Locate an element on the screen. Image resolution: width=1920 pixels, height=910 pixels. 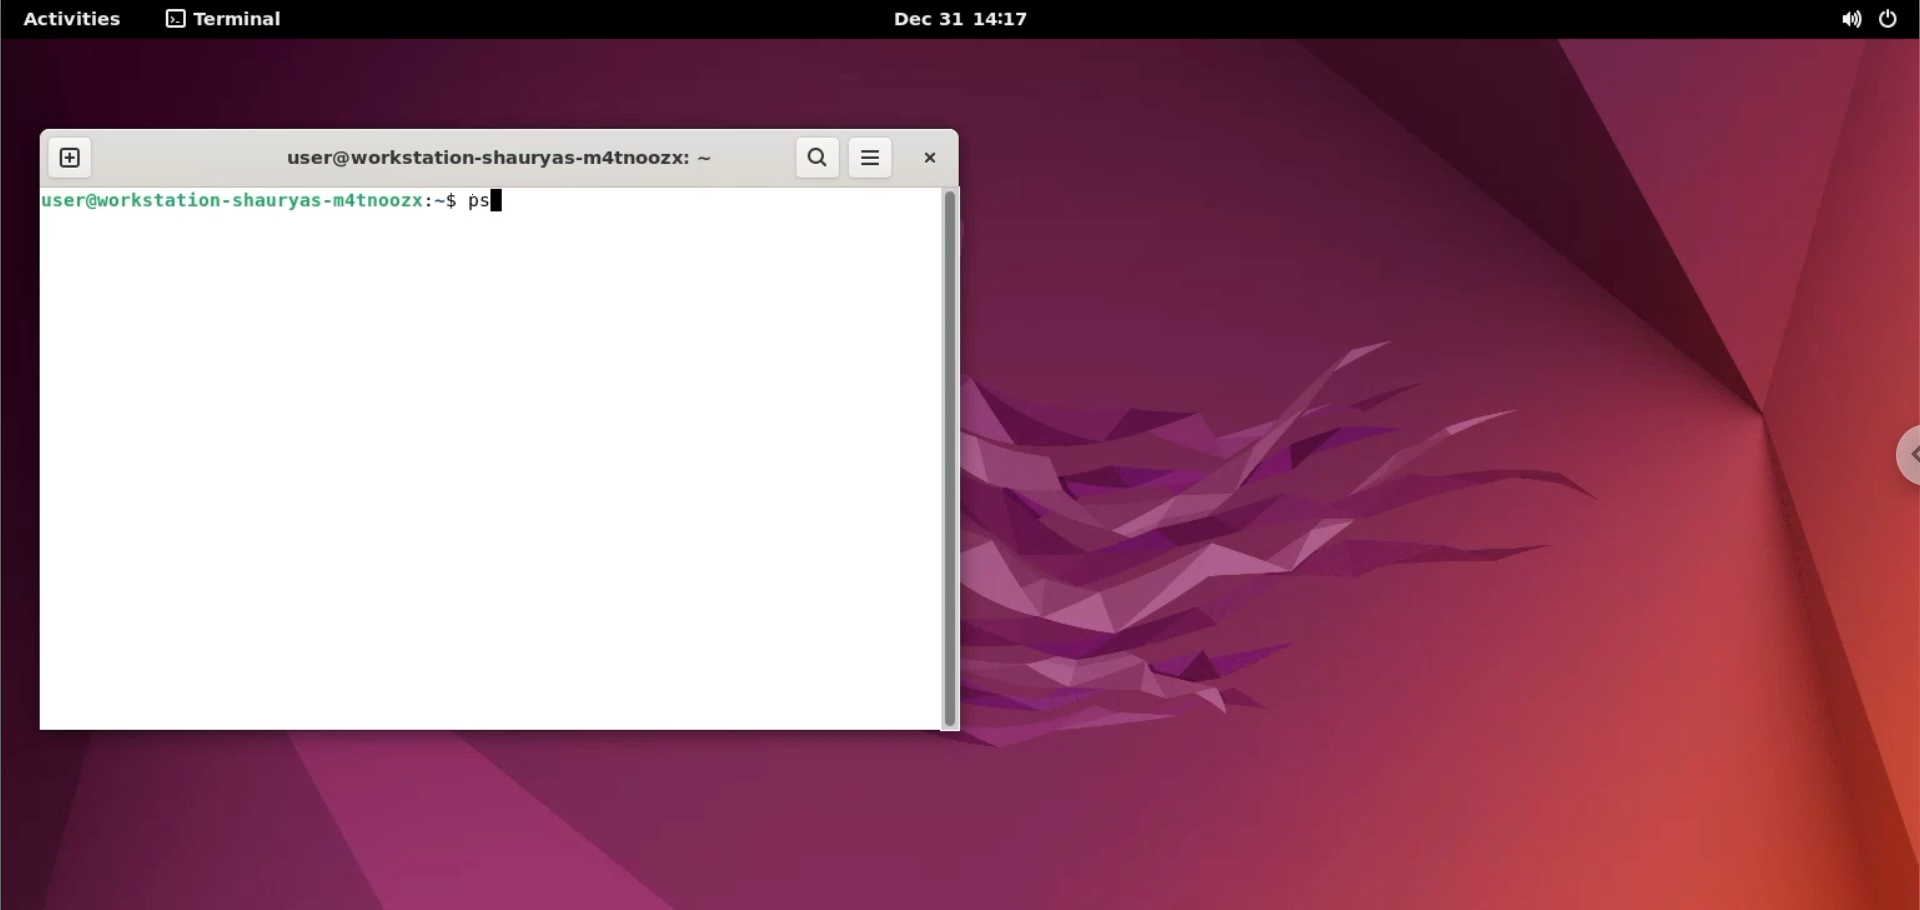
jser@workstation-shauryas-m4tnoozx:~$ is located at coordinates (250, 202).